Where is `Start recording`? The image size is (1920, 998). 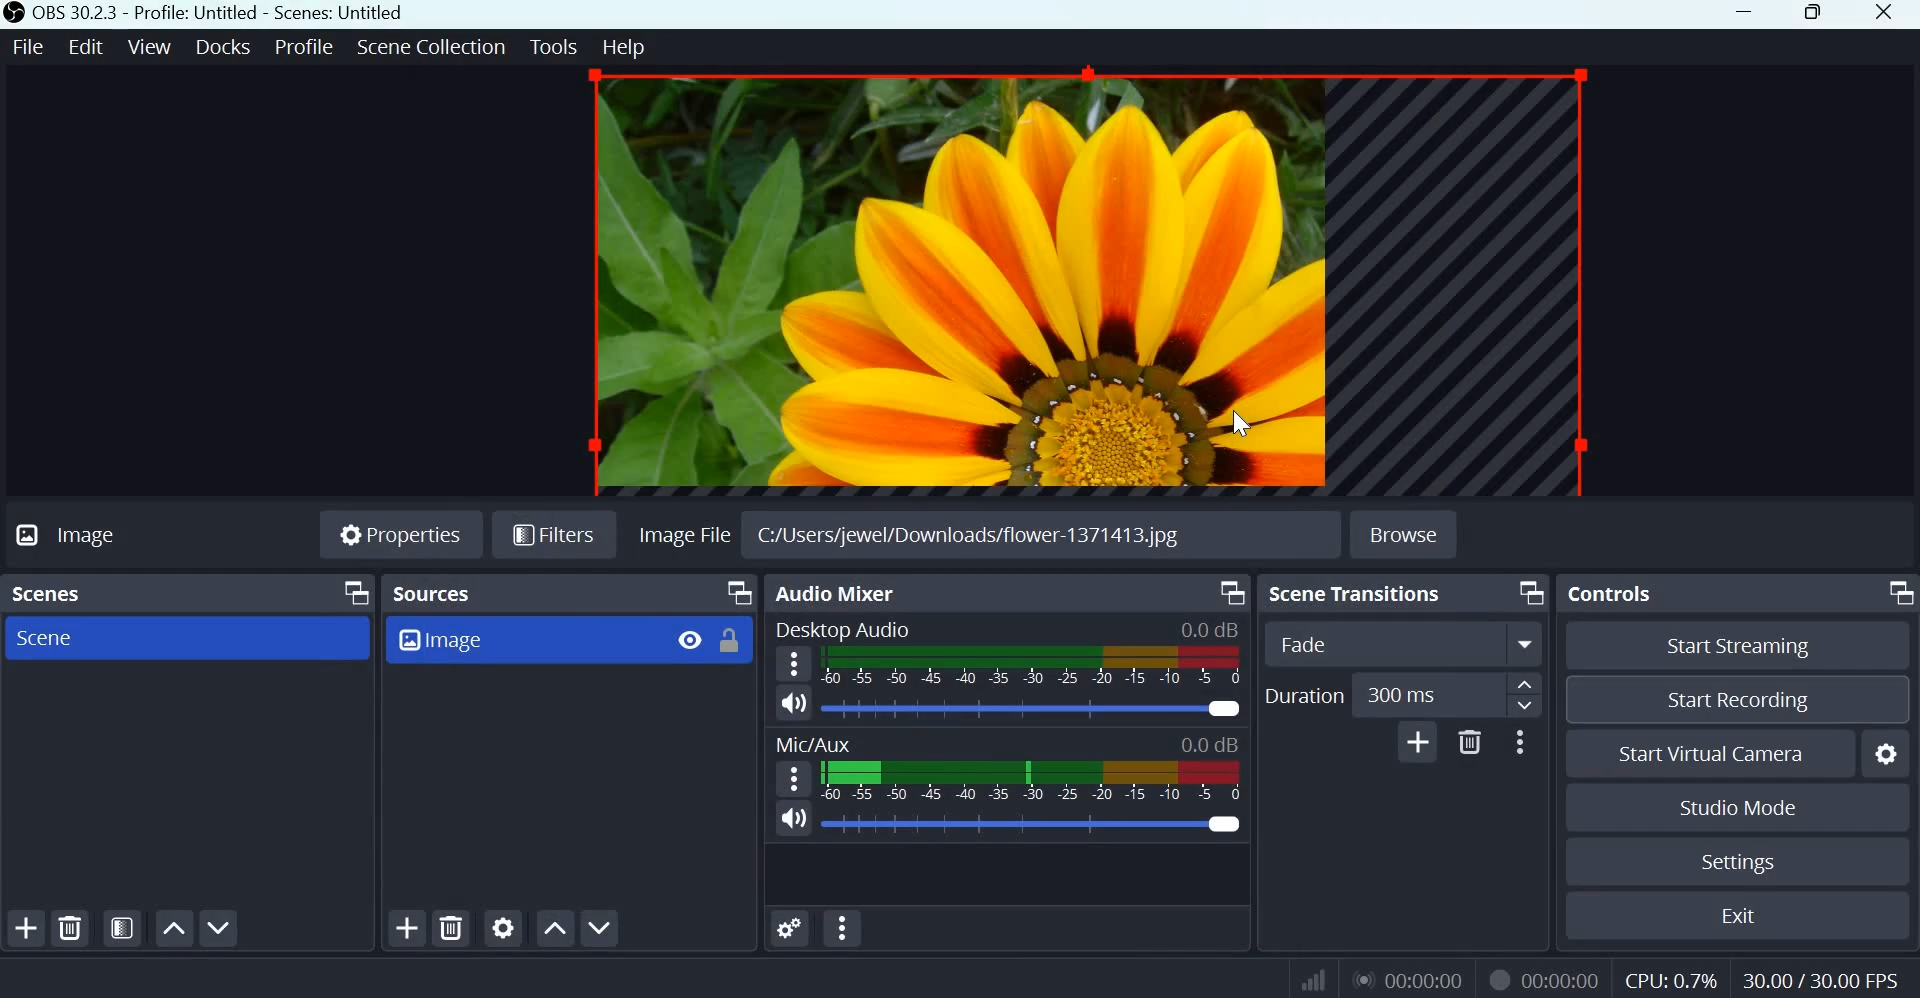
Start recording is located at coordinates (1738, 697).